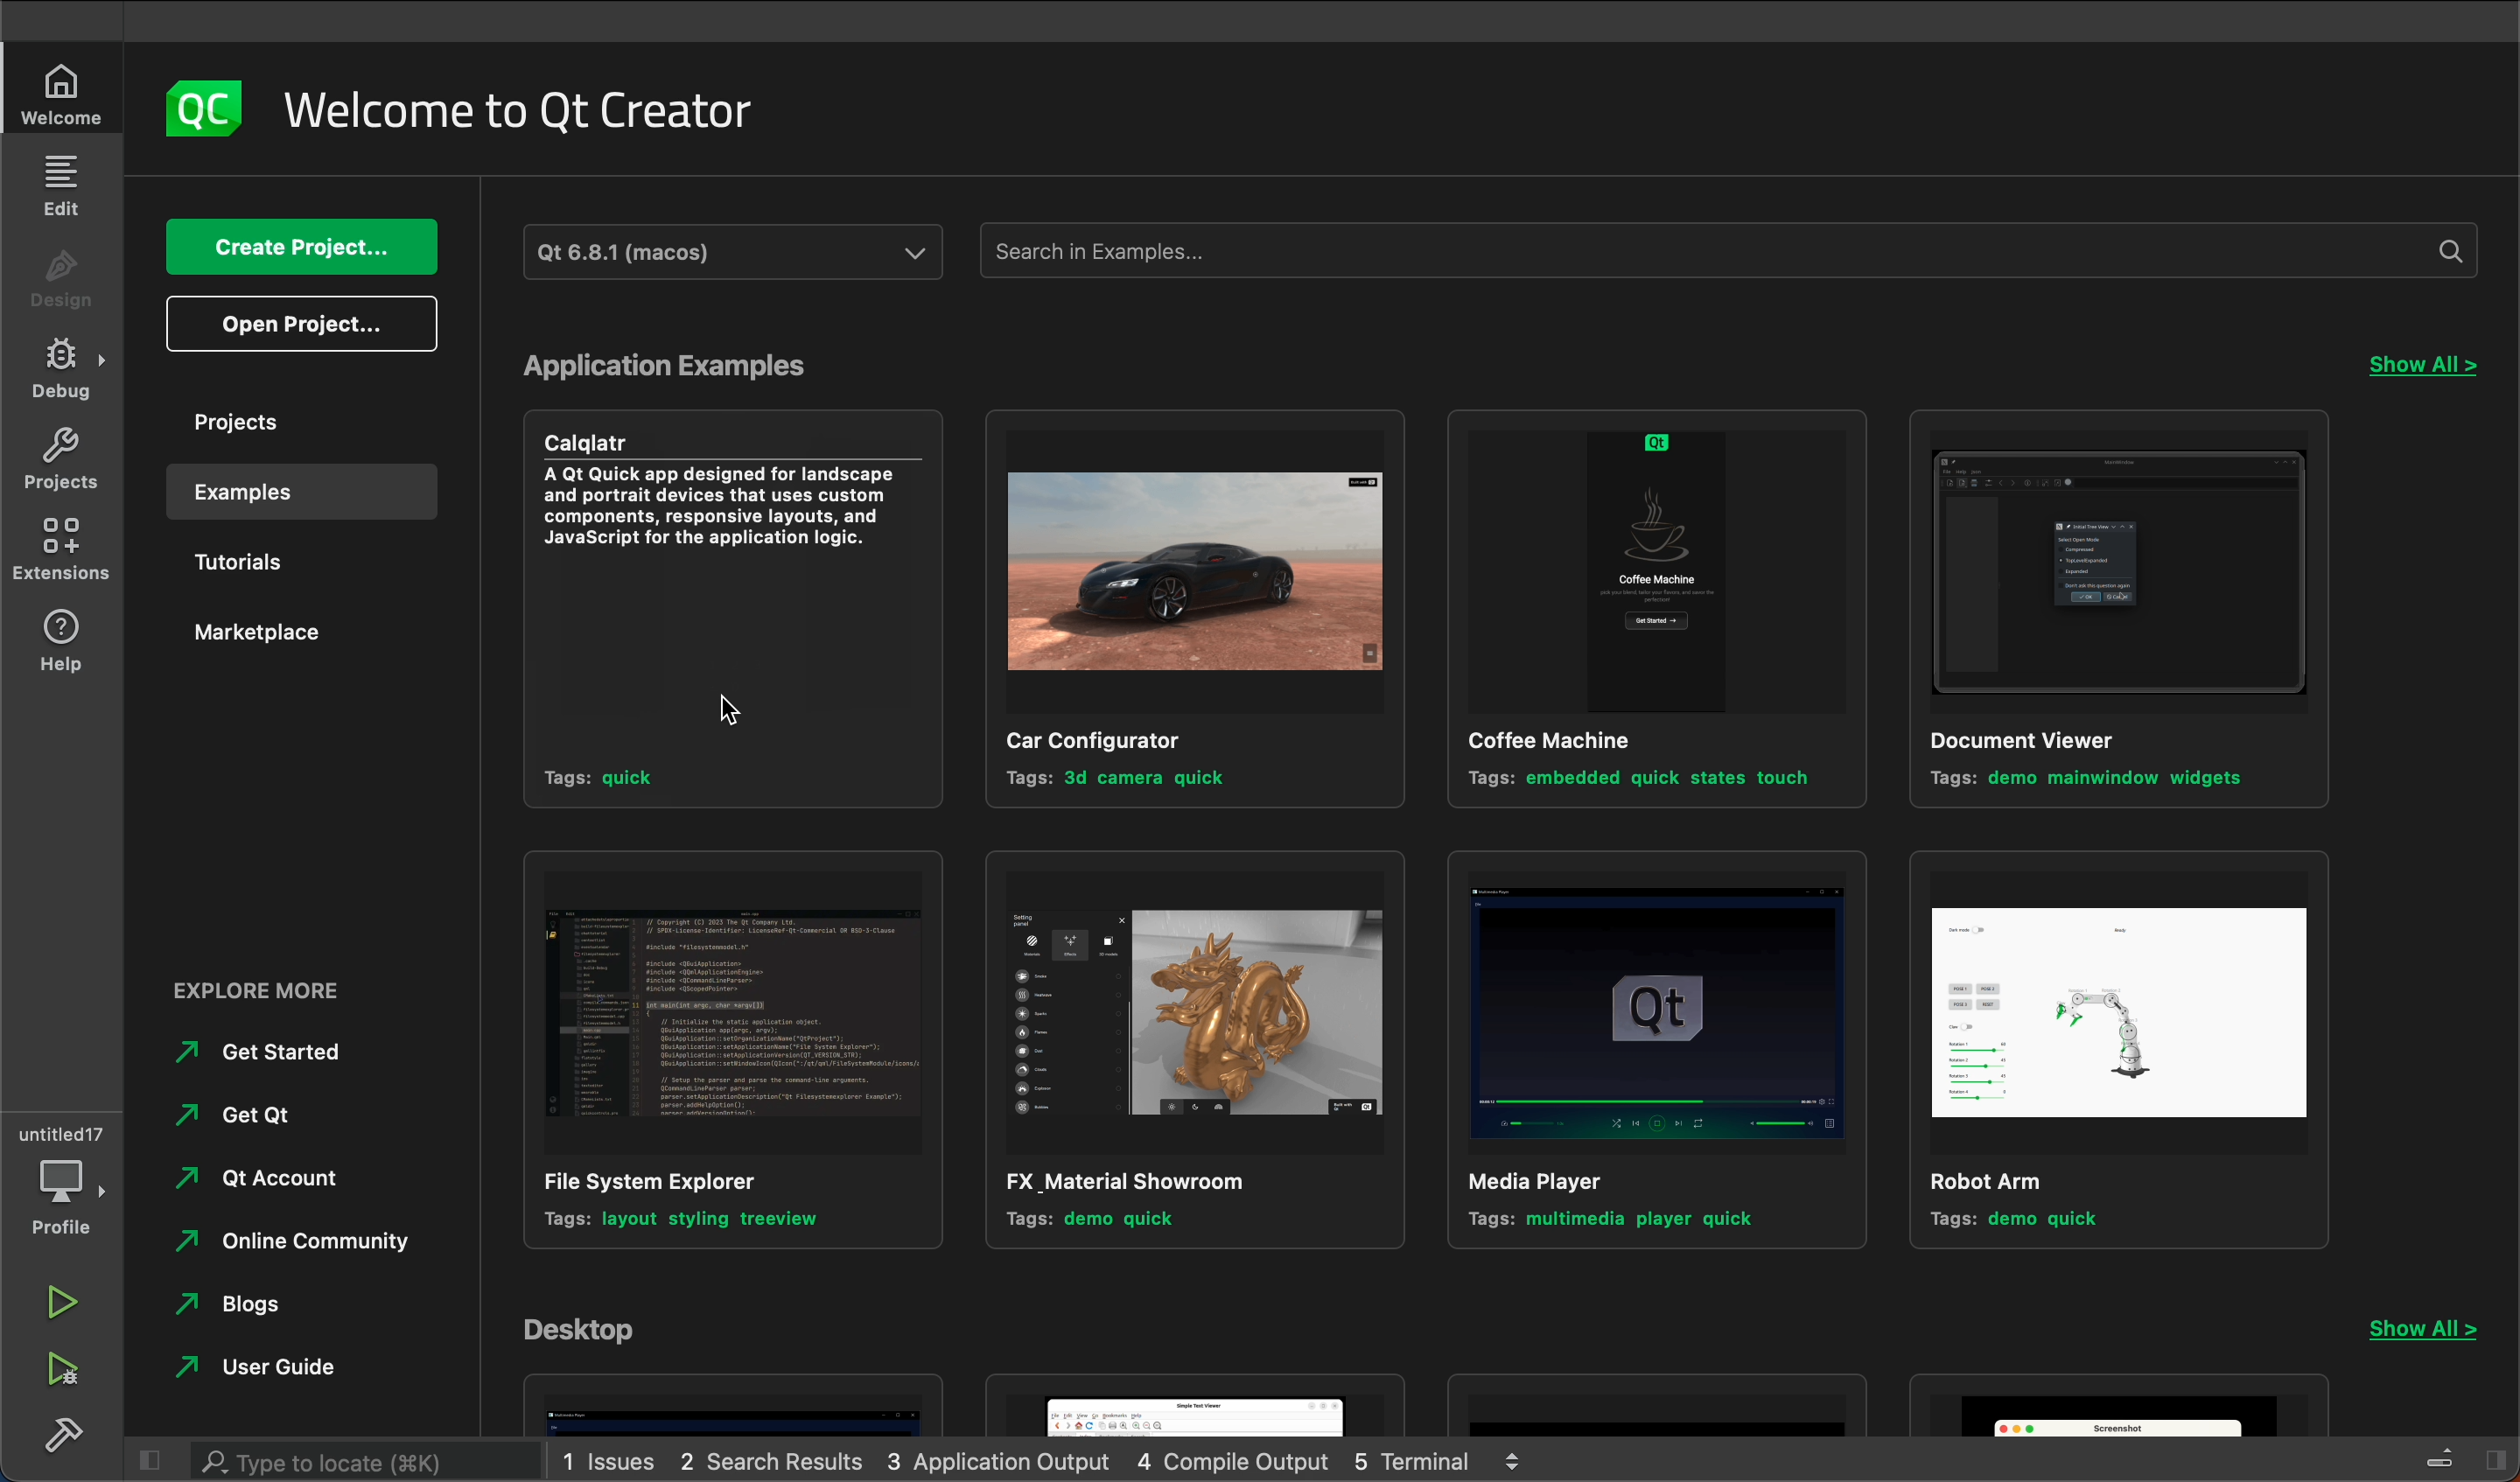  I want to click on projects, so click(305, 421).